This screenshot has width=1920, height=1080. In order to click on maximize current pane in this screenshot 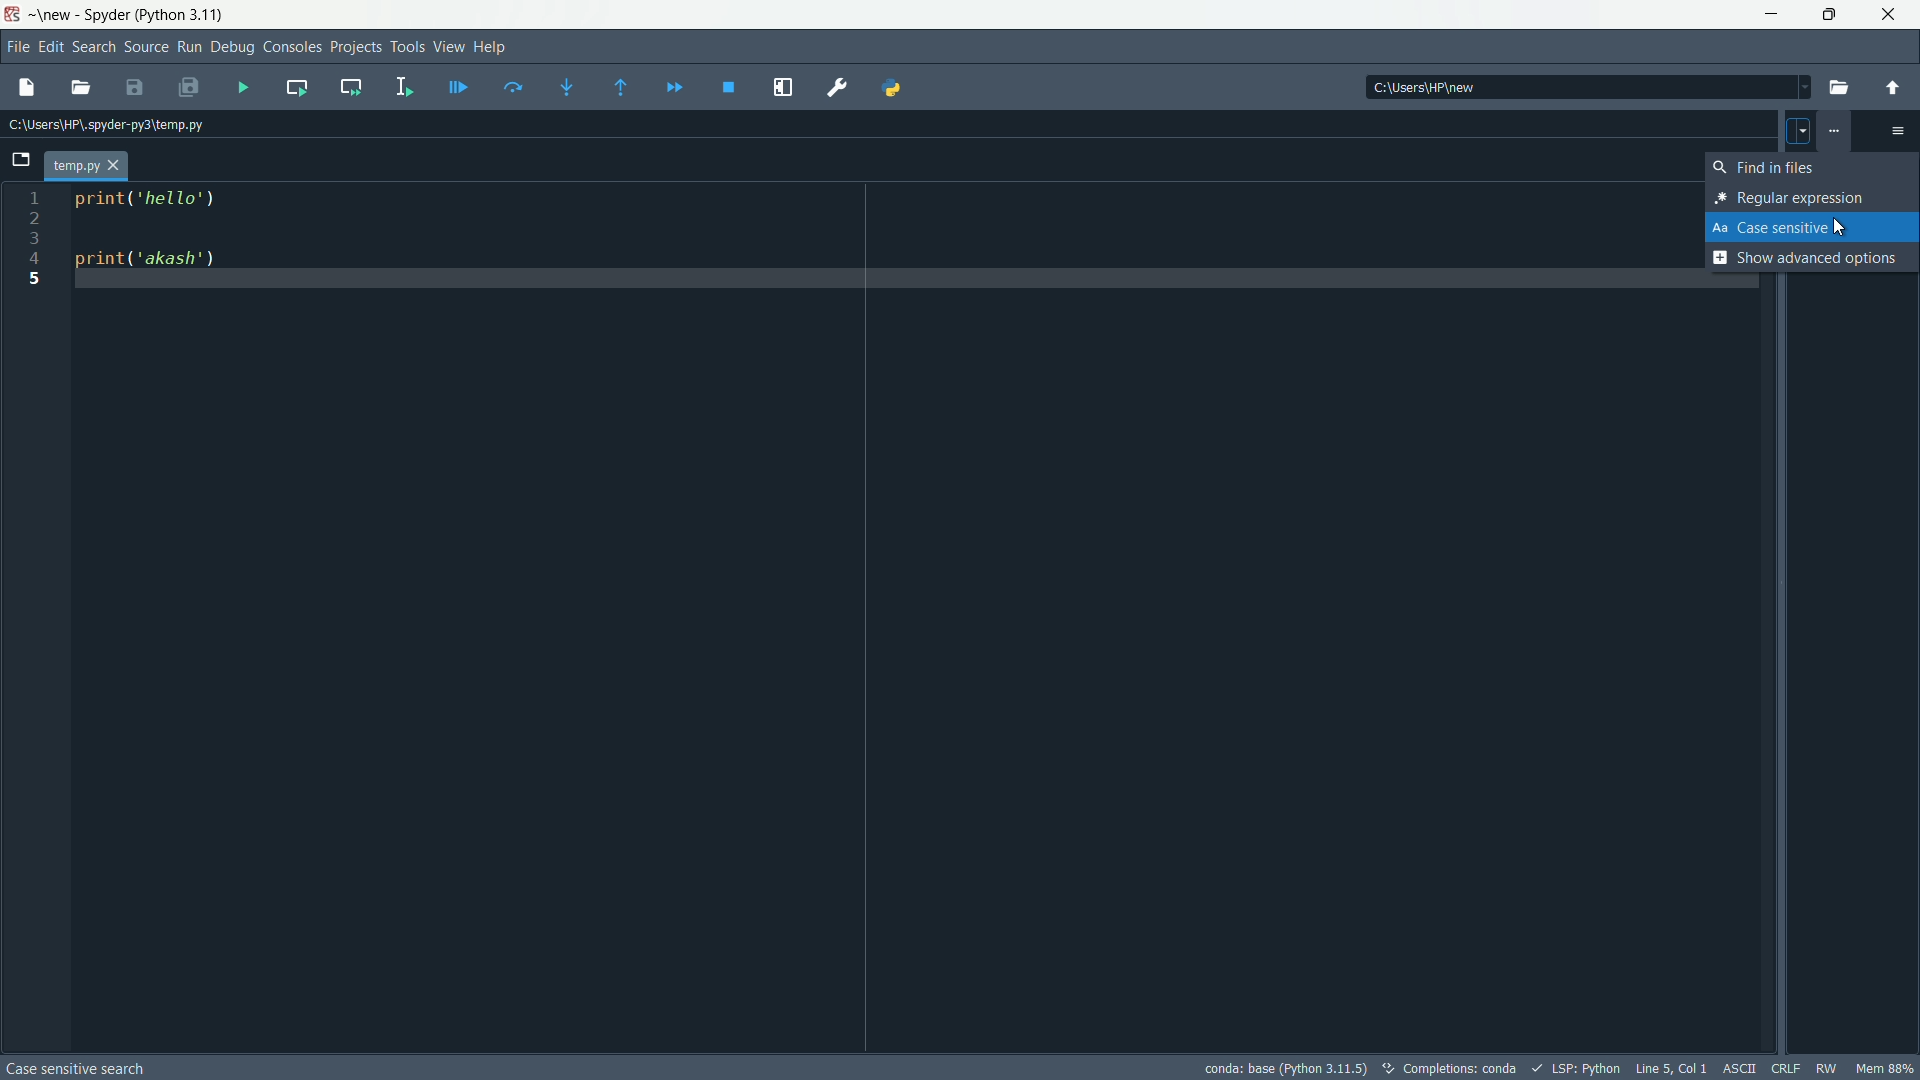, I will do `click(781, 86)`.